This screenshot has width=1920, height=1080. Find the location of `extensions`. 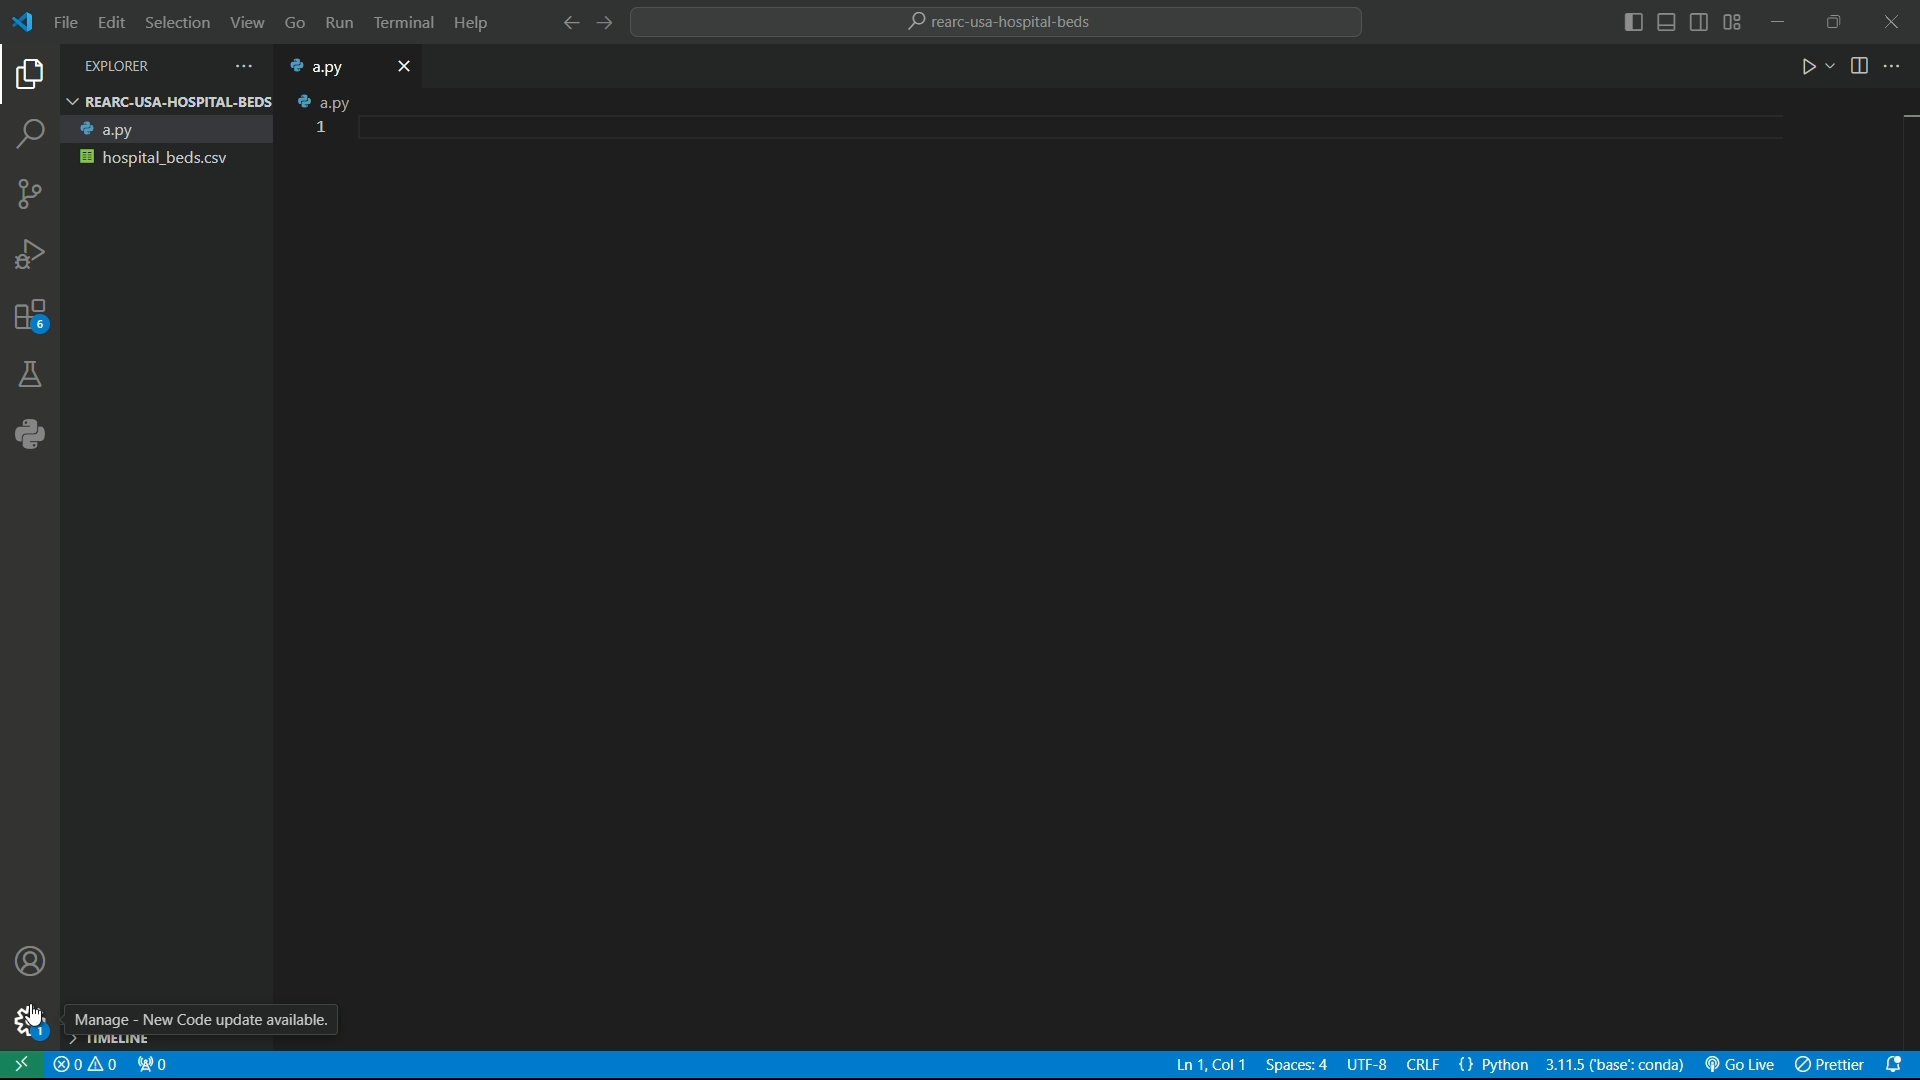

extensions is located at coordinates (29, 320).